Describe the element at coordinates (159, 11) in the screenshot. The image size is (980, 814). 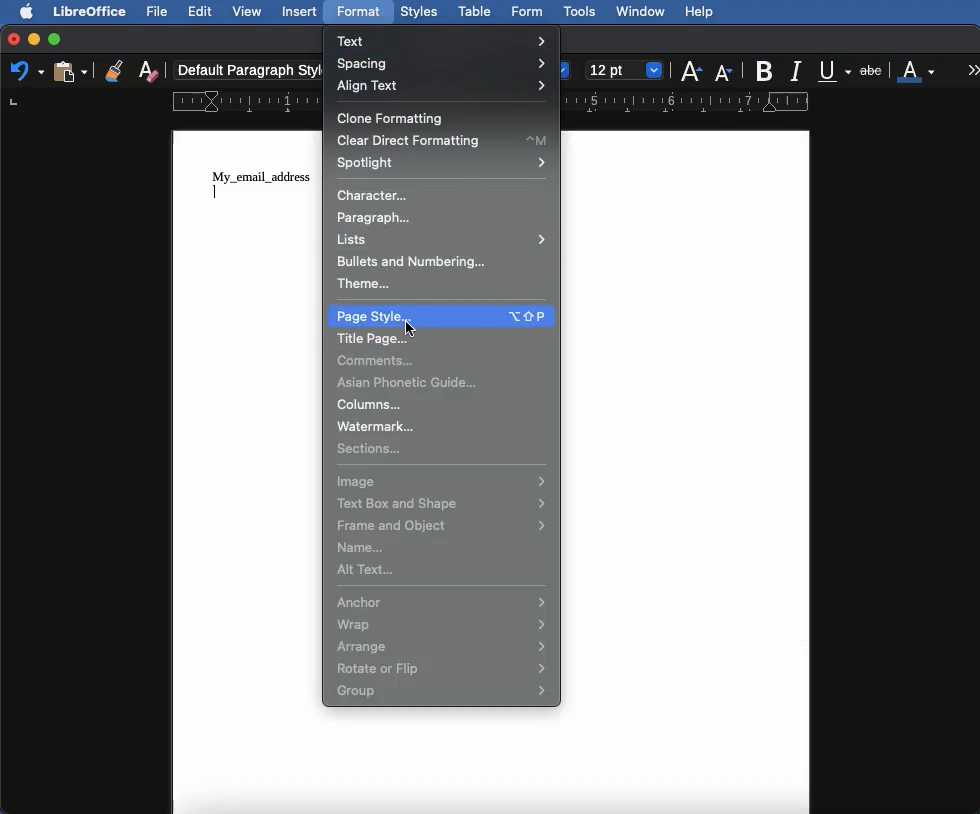
I see `File` at that location.